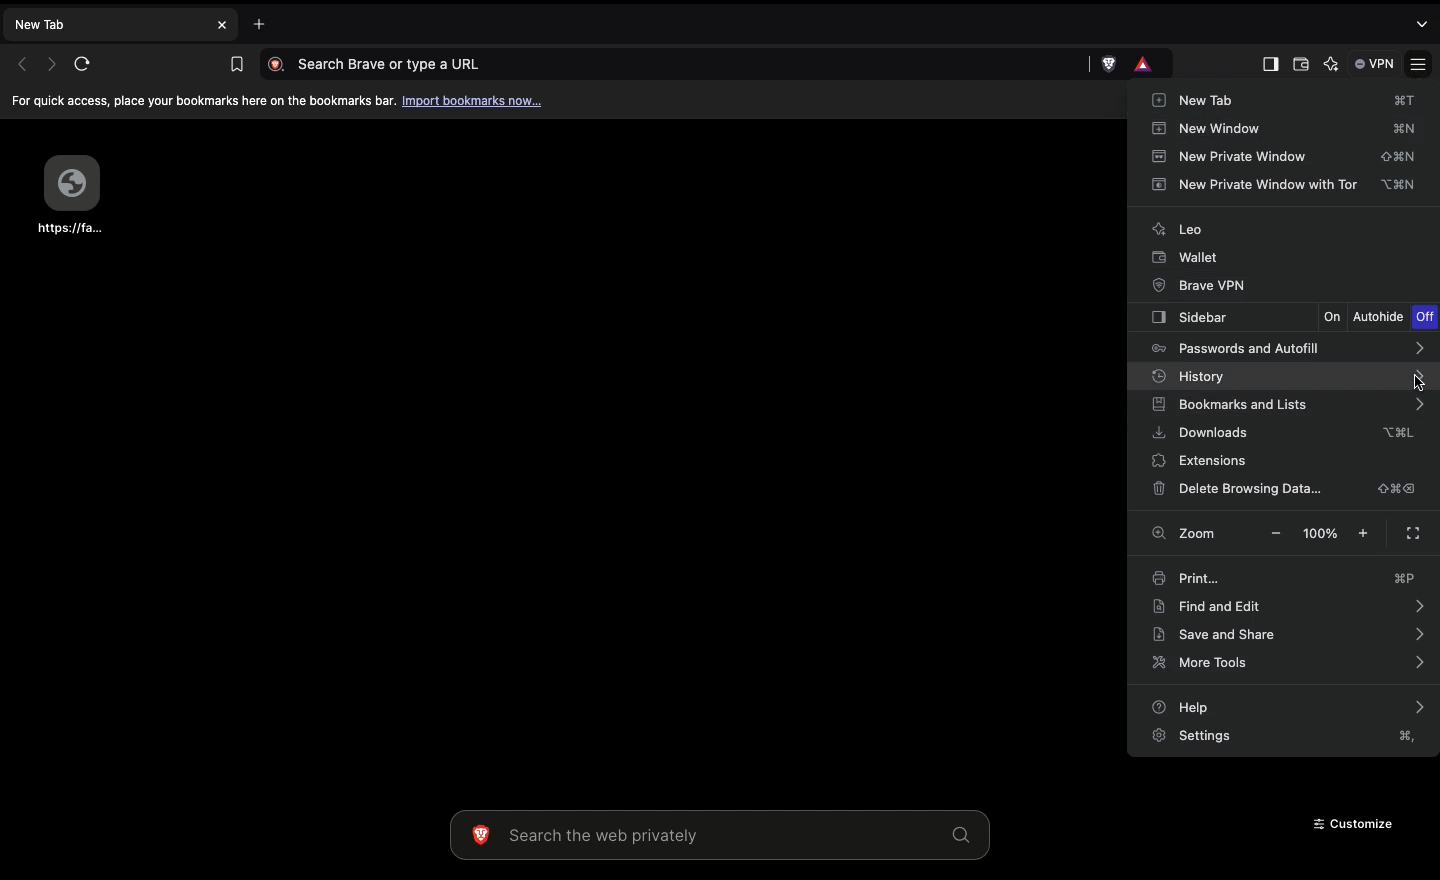 The width and height of the screenshot is (1440, 880). Describe the element at coordinates (1288, 348) in the screenshot. I see `Passwords and autofill` at that location.